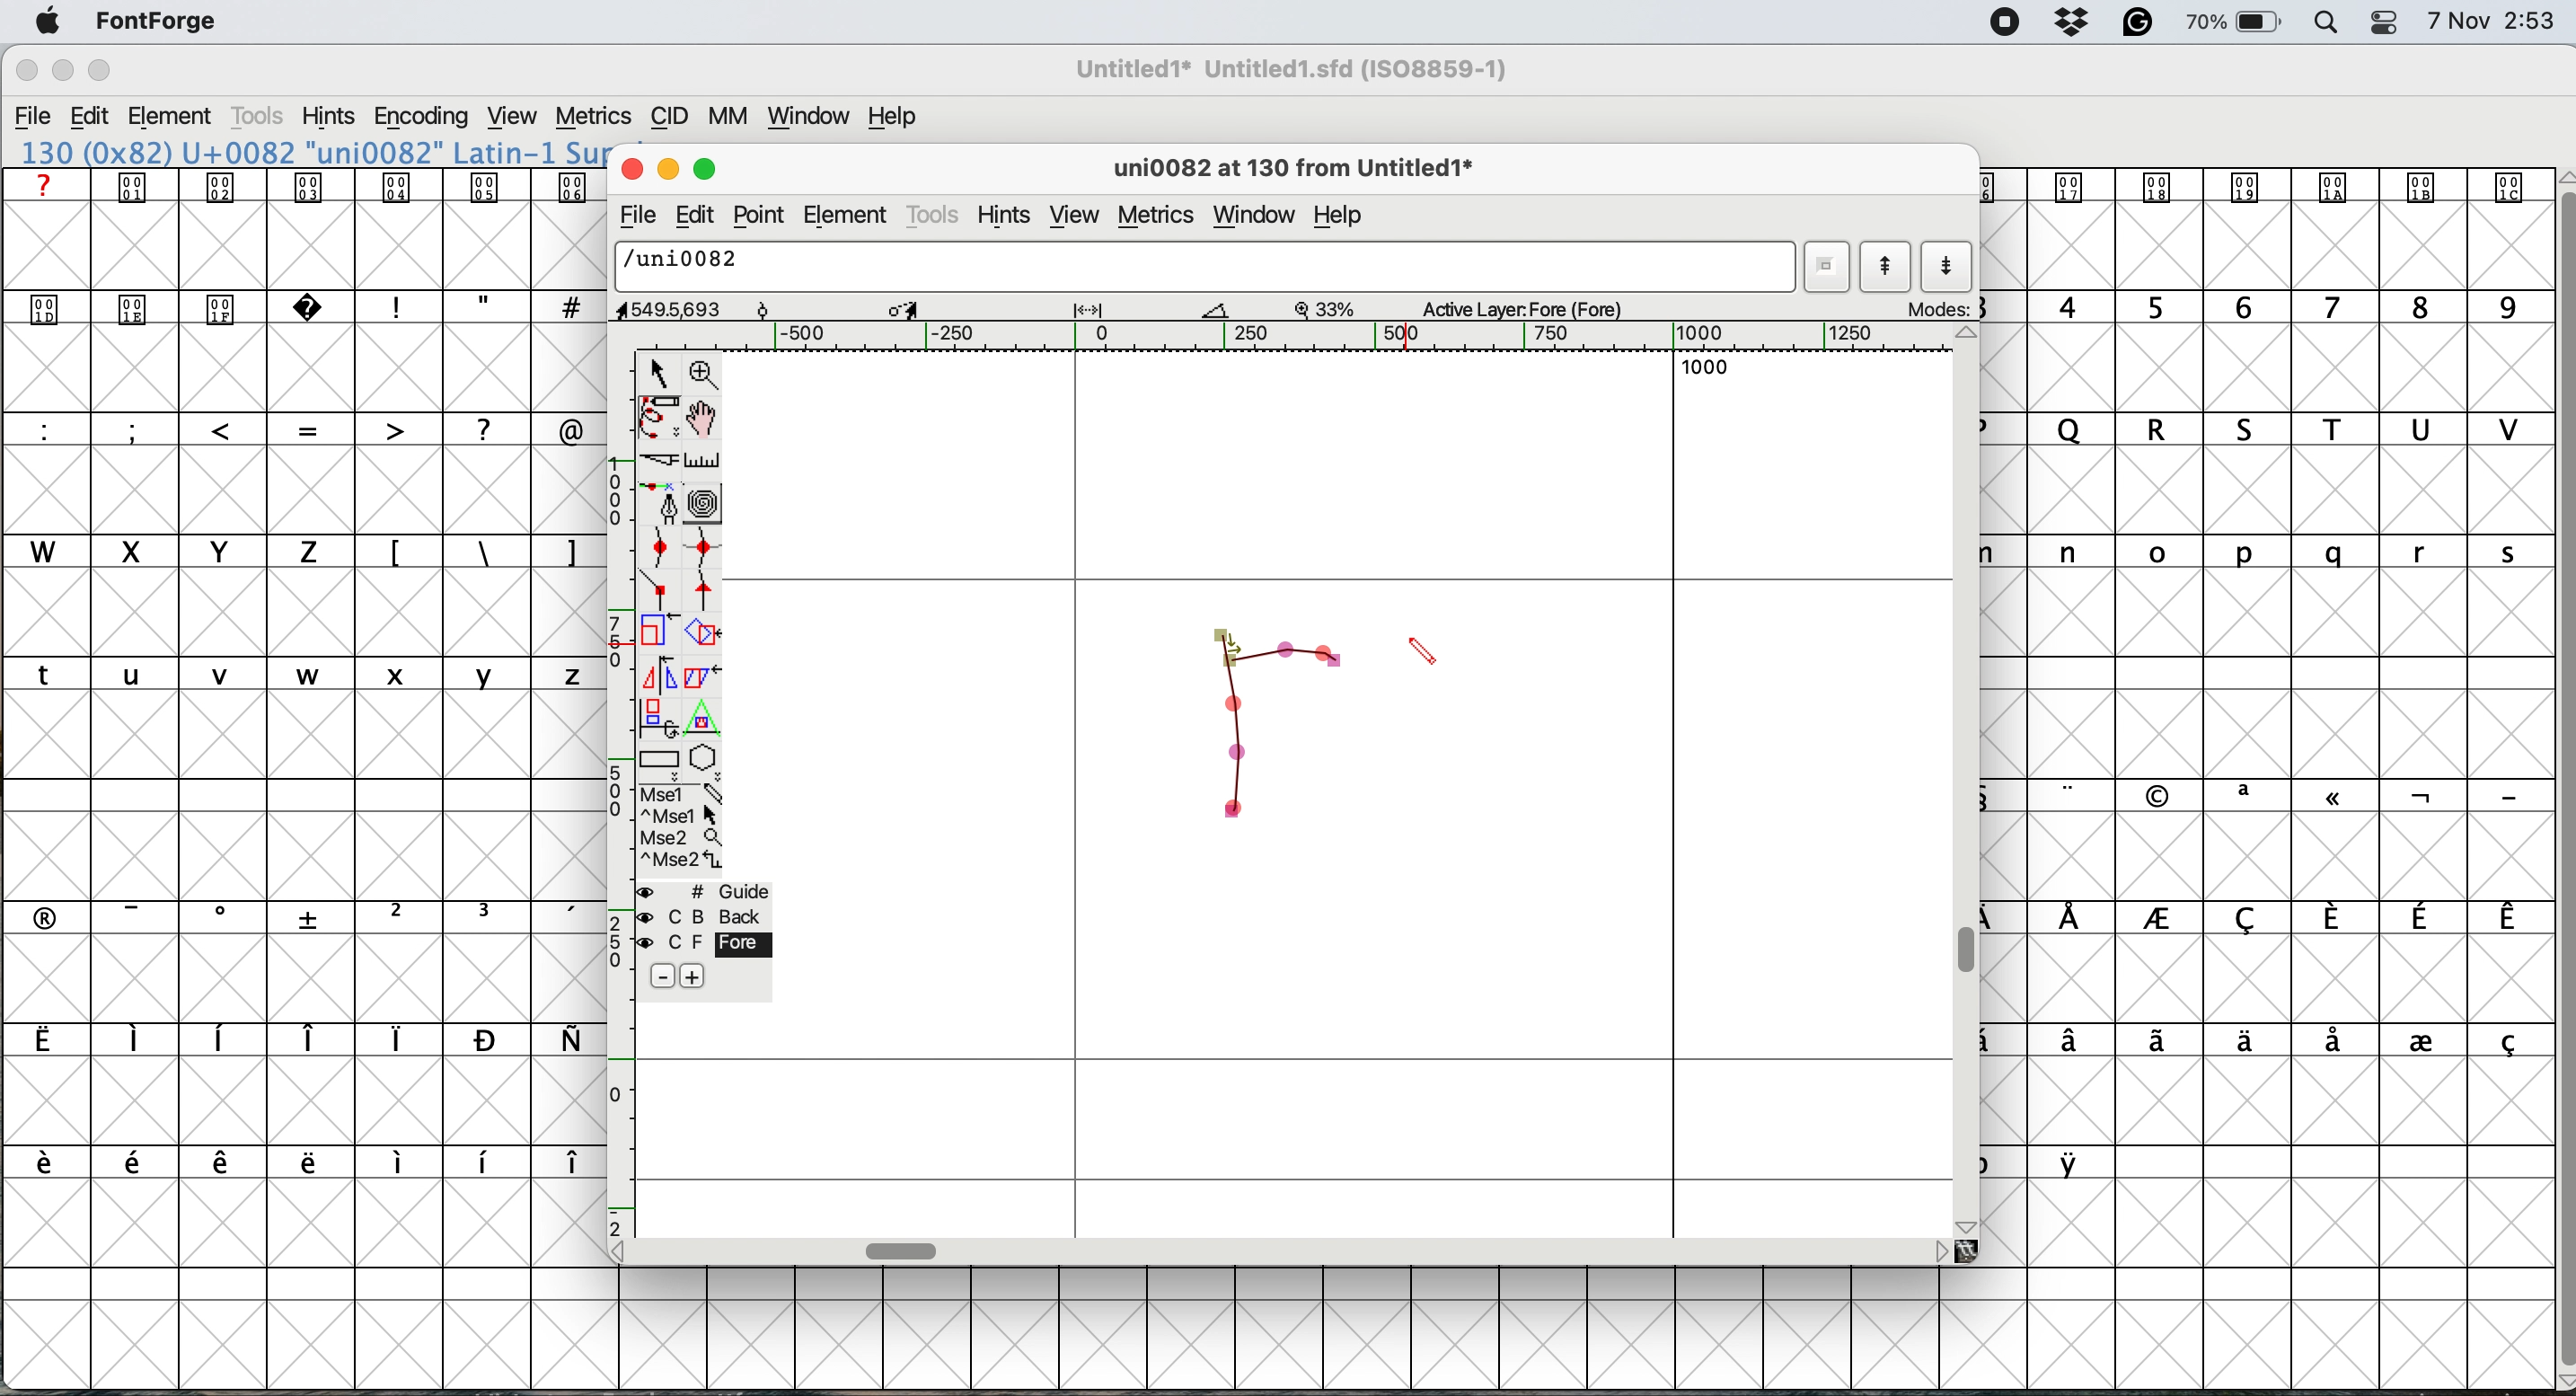  What do you see at coordinates (1972, 949) in the screenshot?
I see `vertical scroll bar` at bounding box center [1972, 949].